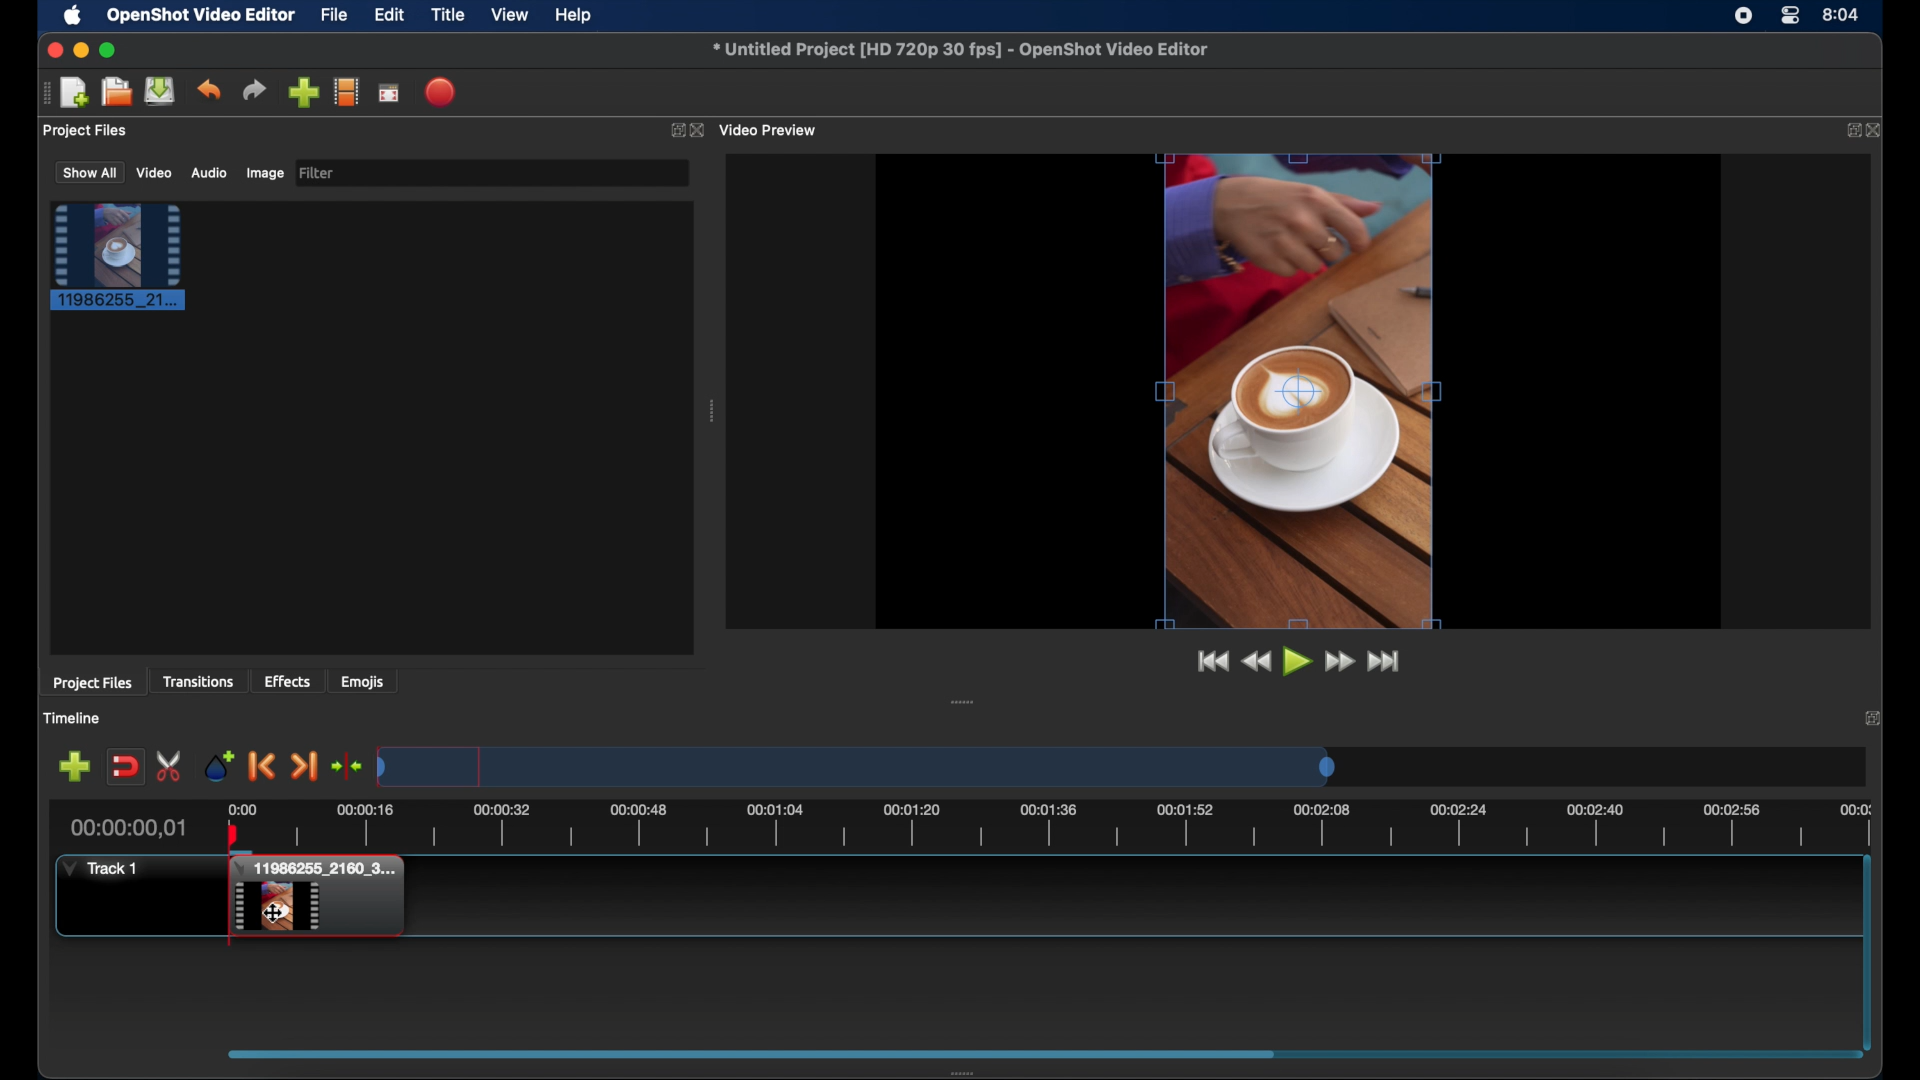 This screenshot has height=1080, width=1920. I want to click on scroll box, so click(749, 1051).